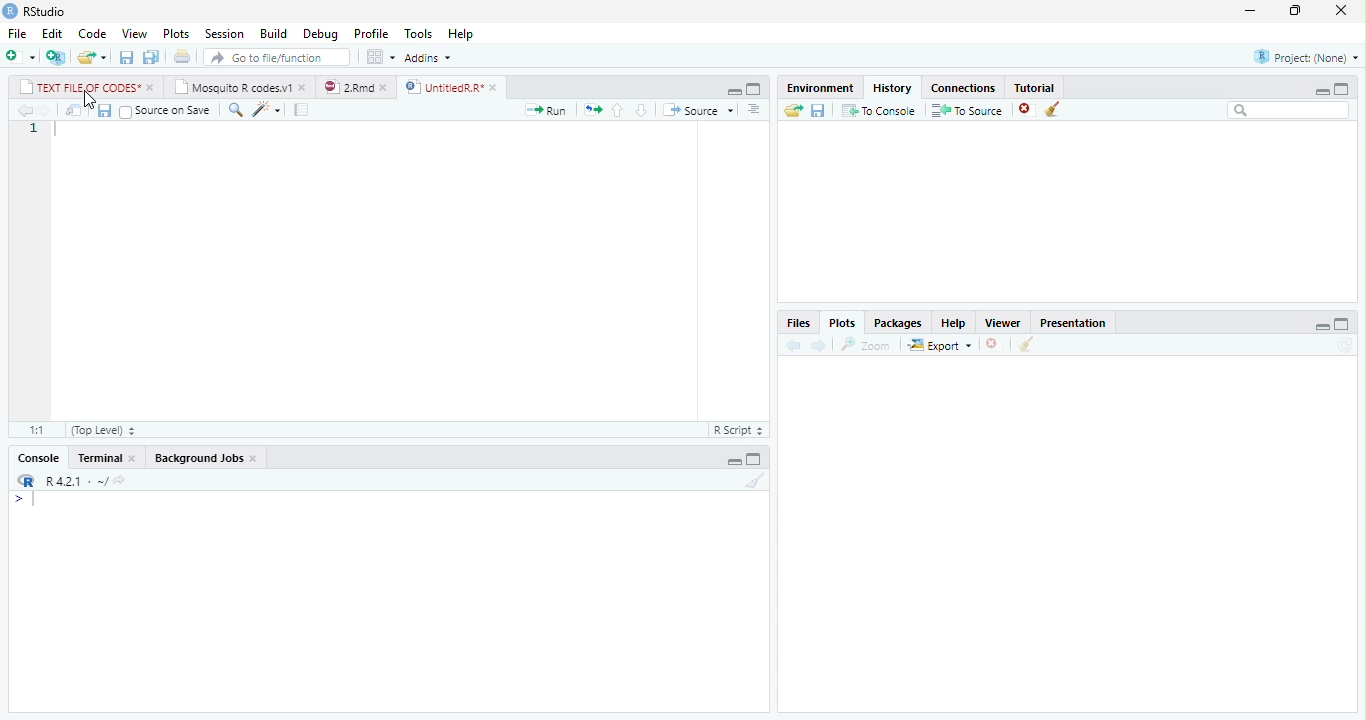  What do you see at coordinates (1002, 322) in the screenshot?
I see `Viewer` at bounding box center [1002, 322].